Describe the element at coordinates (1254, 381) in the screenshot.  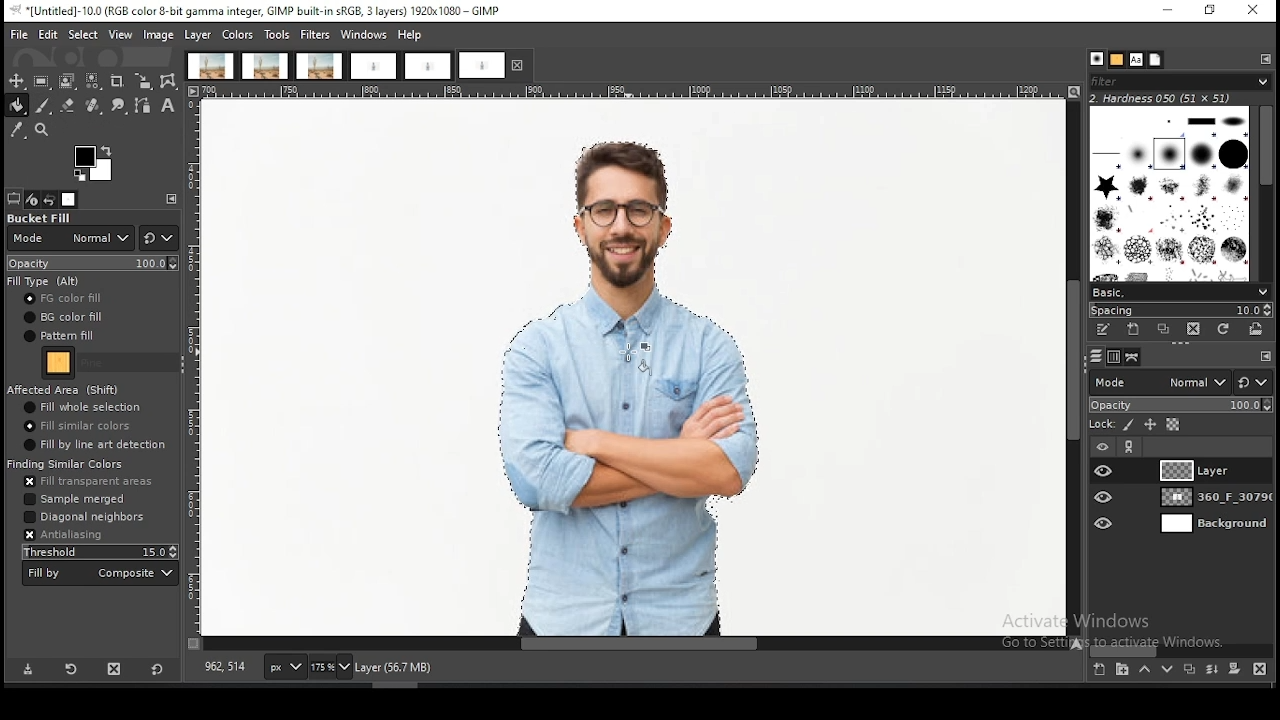
I see `reset` at that location.